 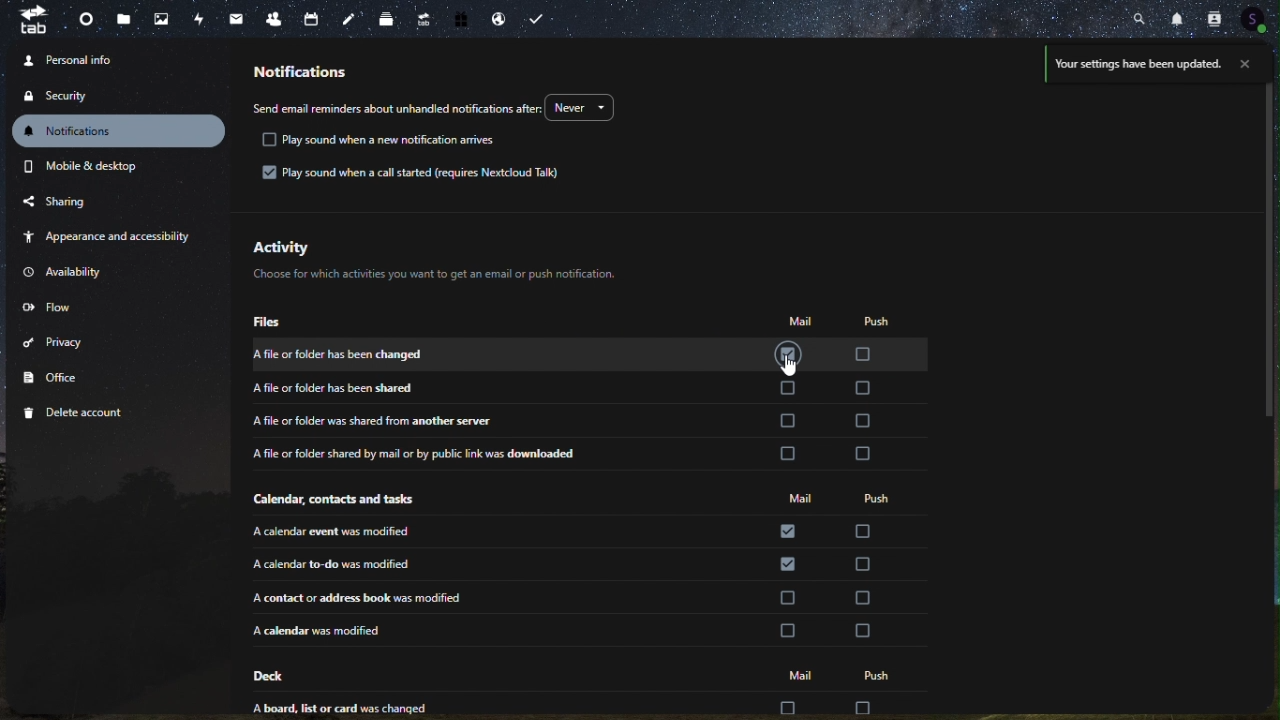 I want to click on account icon, so click(x=1256, y=21).